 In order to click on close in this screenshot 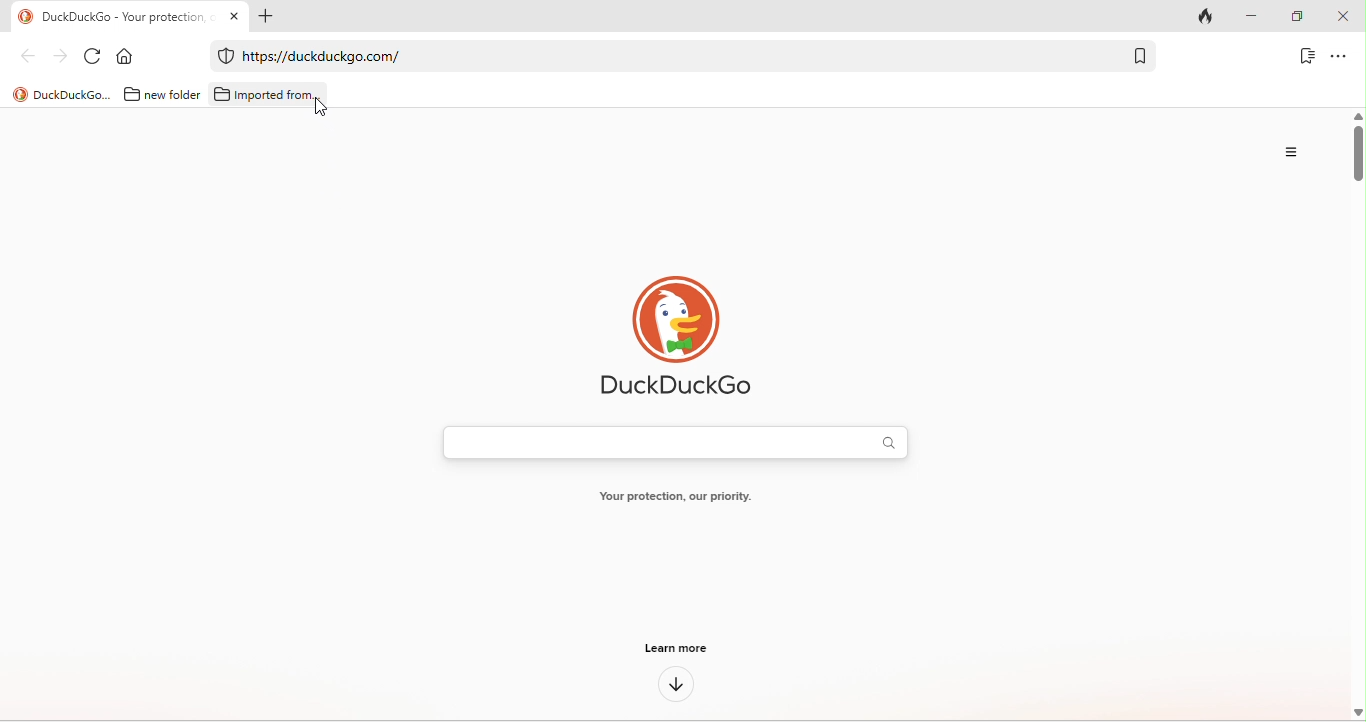, I will do `click(1346, 17)`.